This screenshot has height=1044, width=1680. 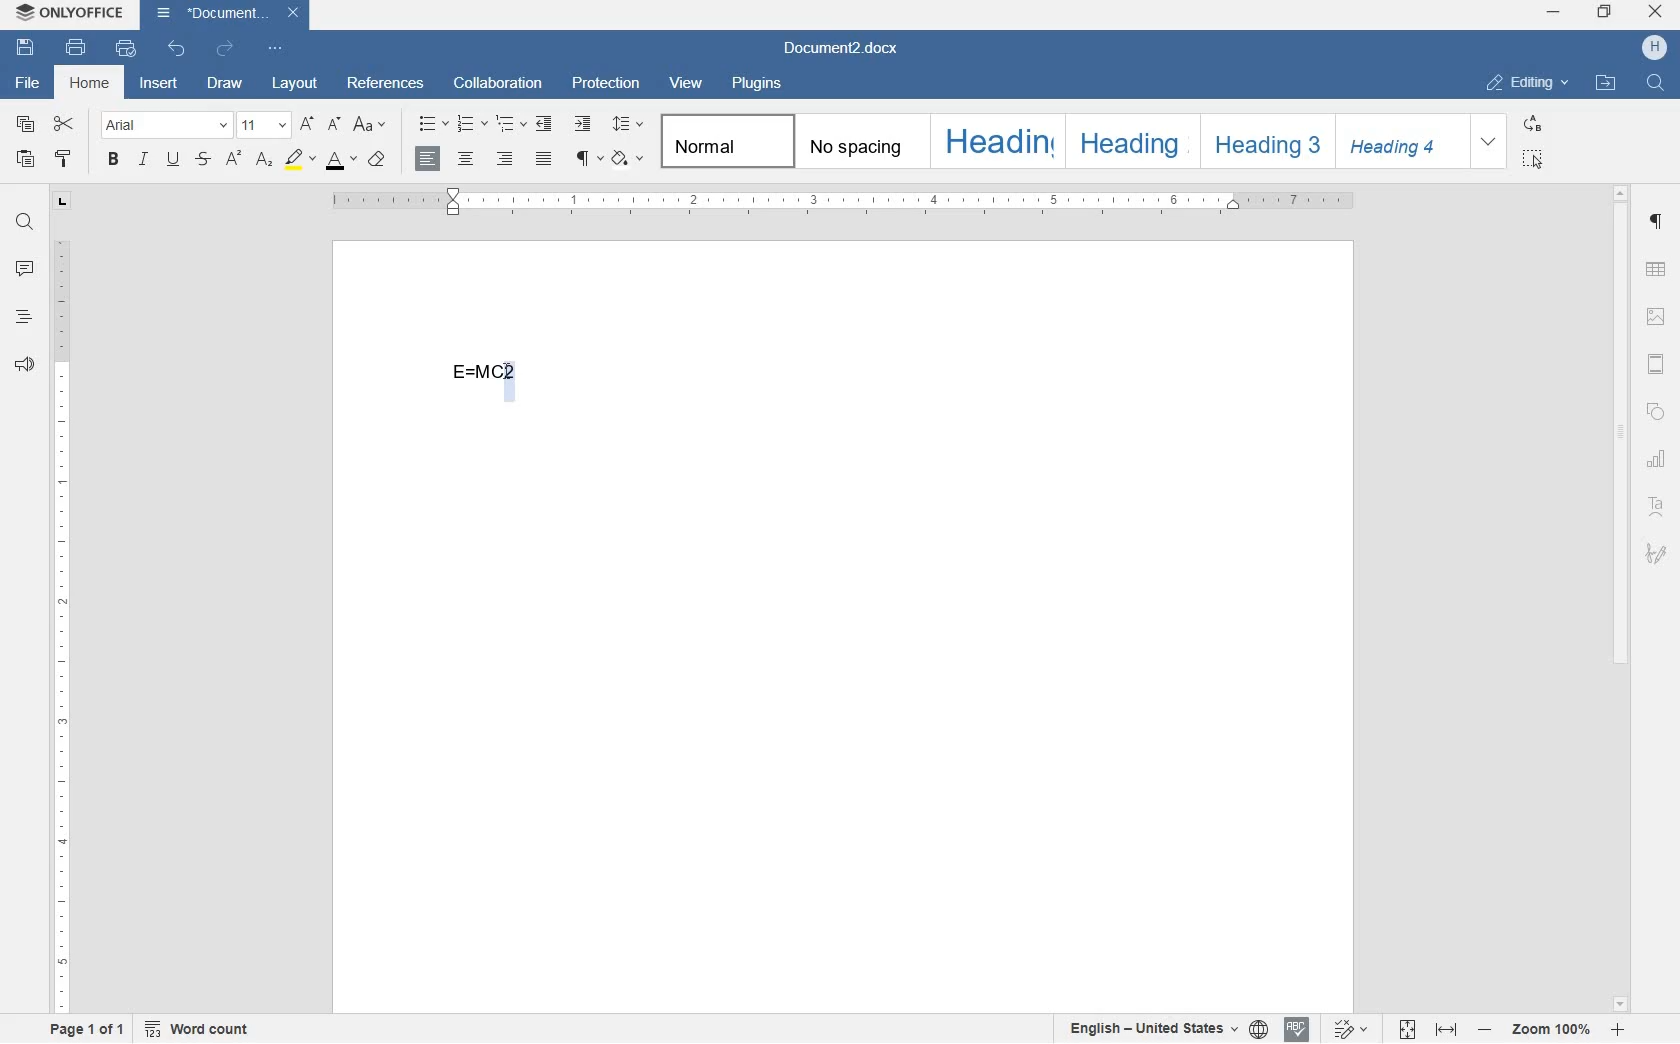 I want to click on signature, so click(x=1658, y=556).